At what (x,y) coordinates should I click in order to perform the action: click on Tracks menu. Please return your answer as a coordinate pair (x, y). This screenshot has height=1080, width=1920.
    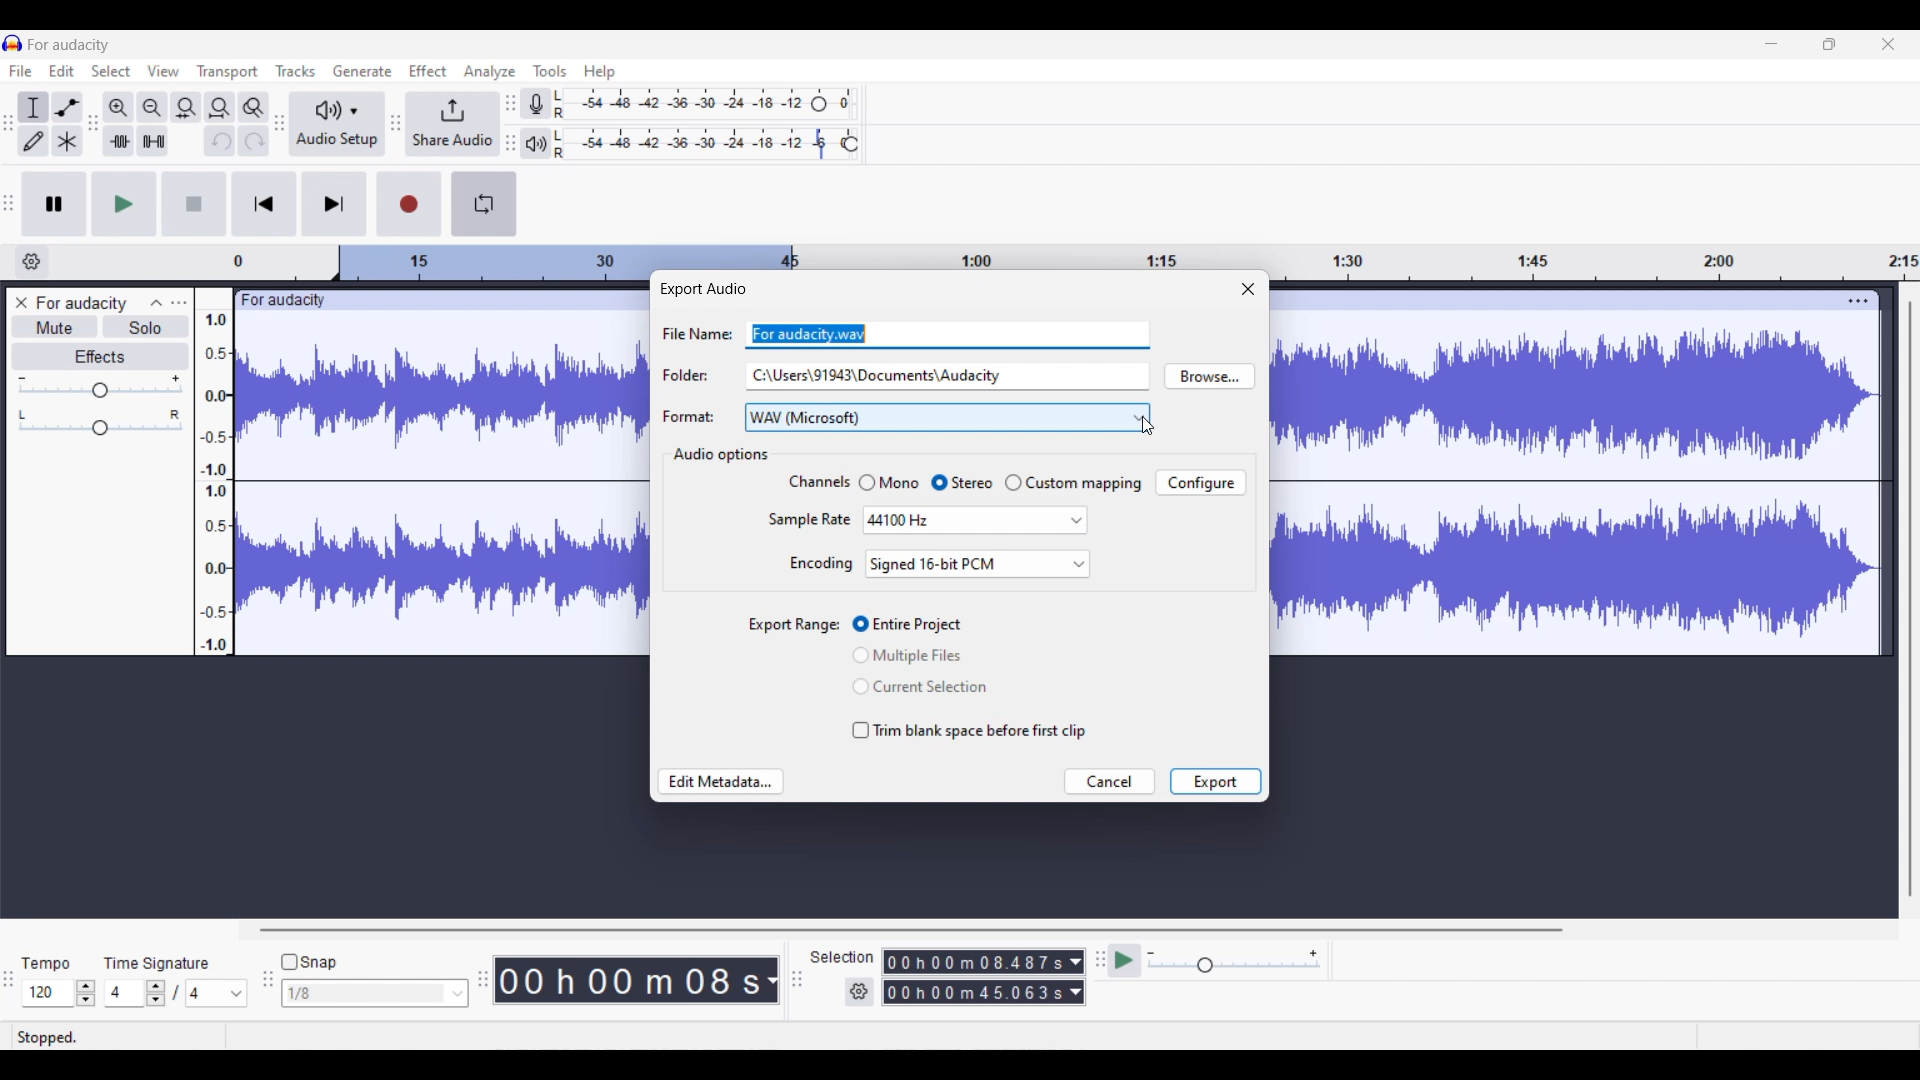
    Looking at the image, I should click on (295, 71).